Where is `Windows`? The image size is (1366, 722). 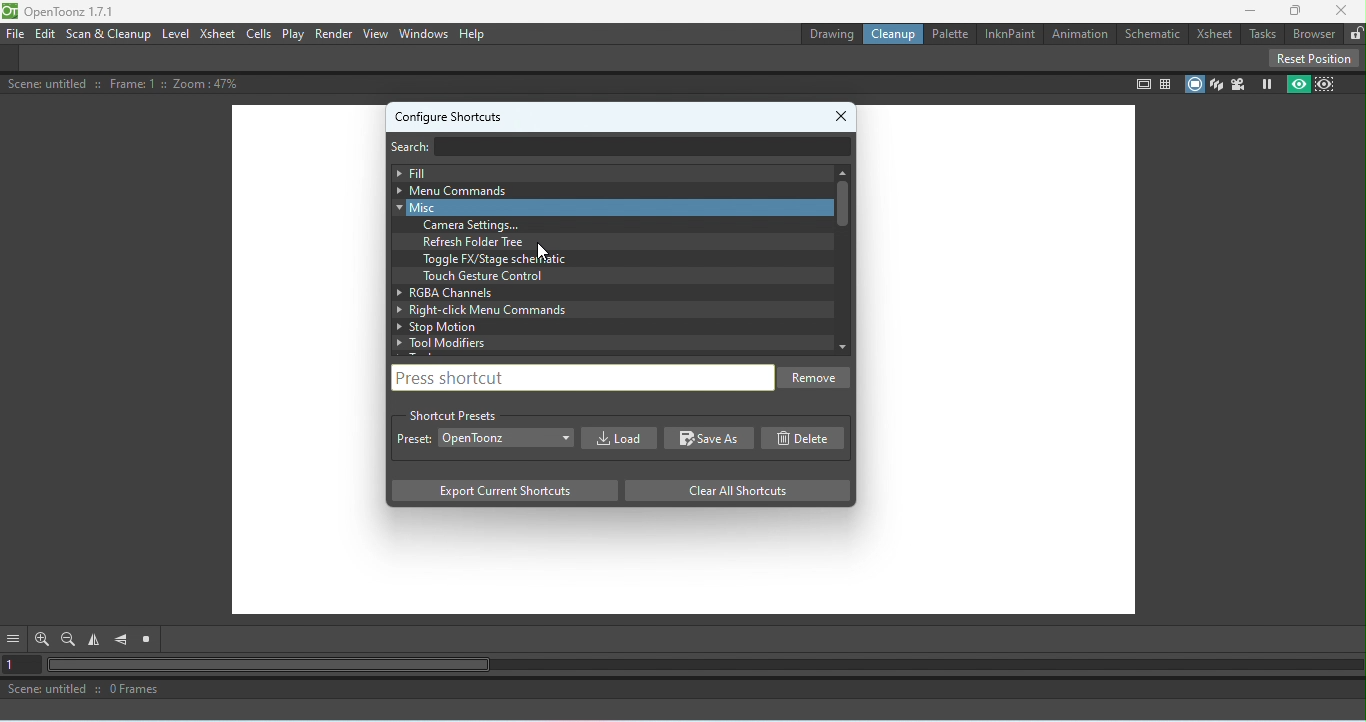
Windows is located at coordinates (424, 33).